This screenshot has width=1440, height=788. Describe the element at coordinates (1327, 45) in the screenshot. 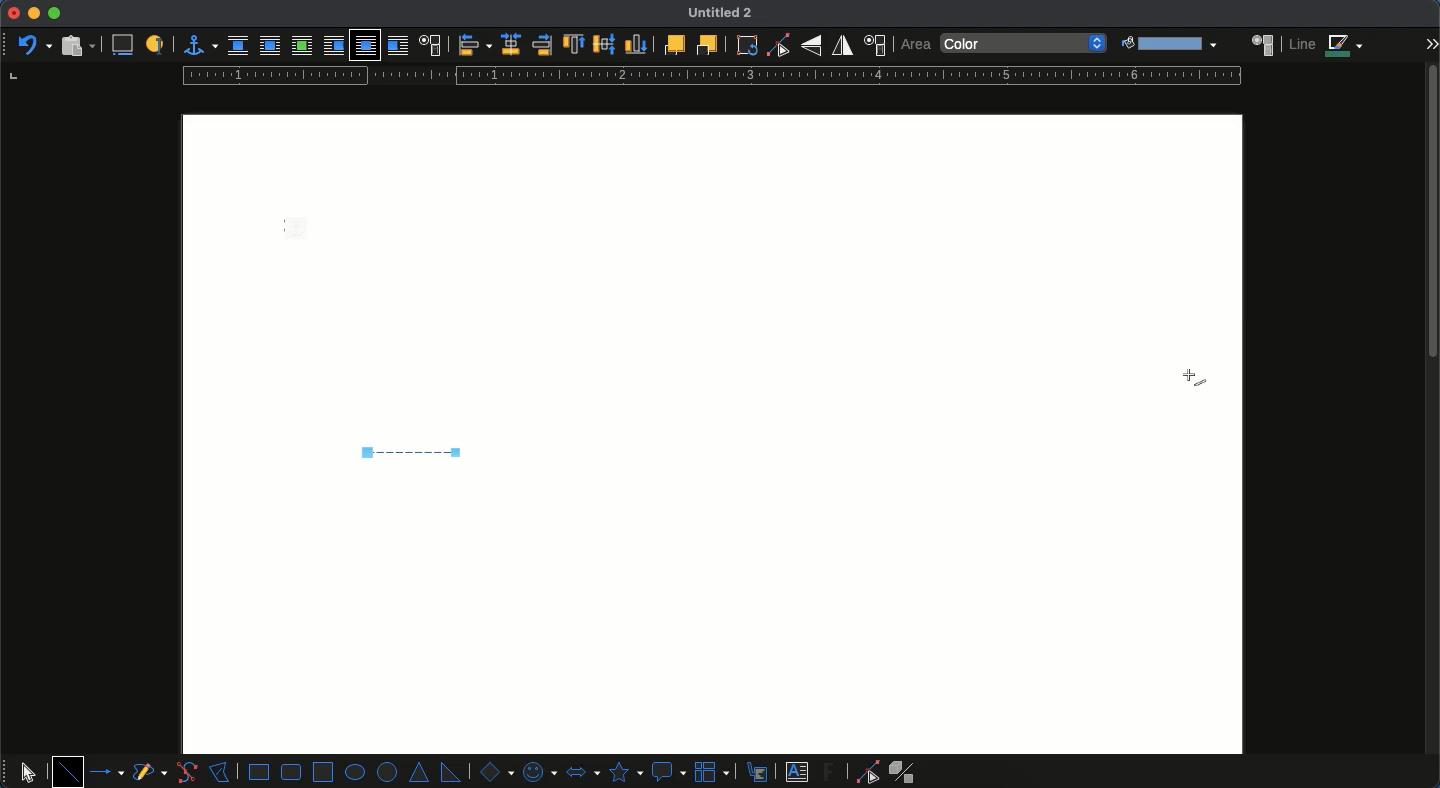

I see `line color` at that location.